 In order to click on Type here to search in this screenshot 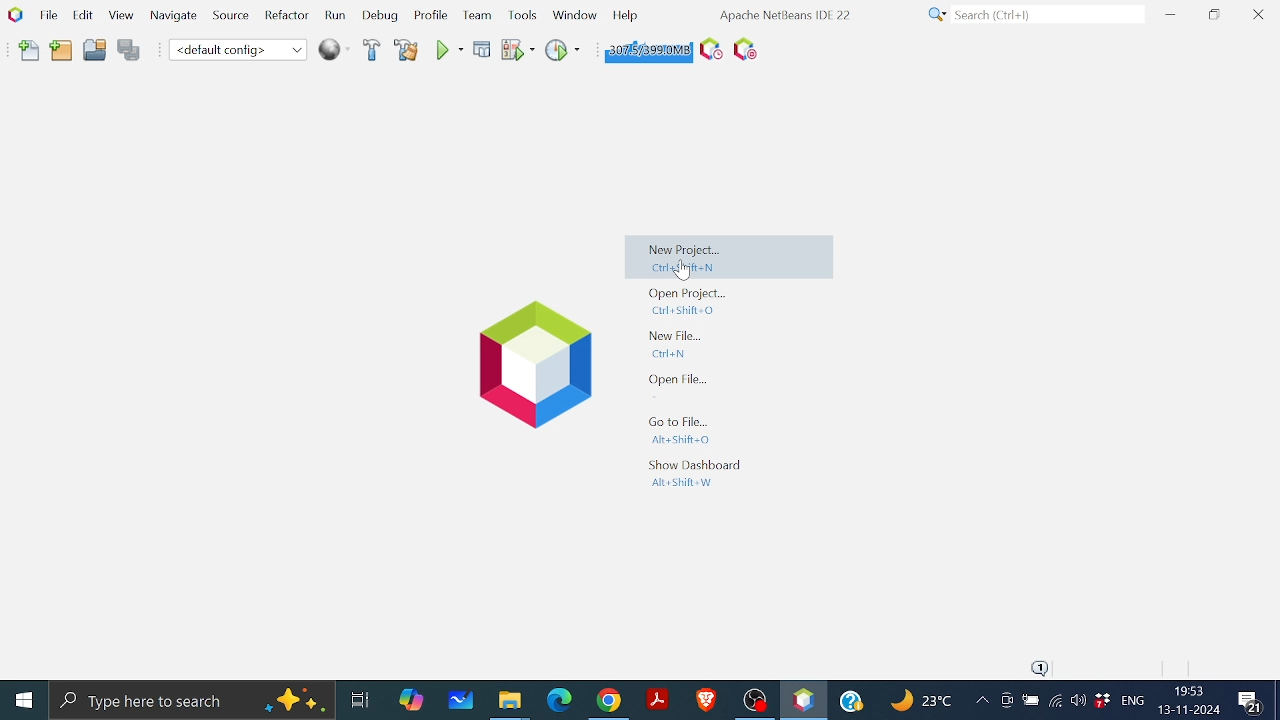, I will do `click(192, 699)`.